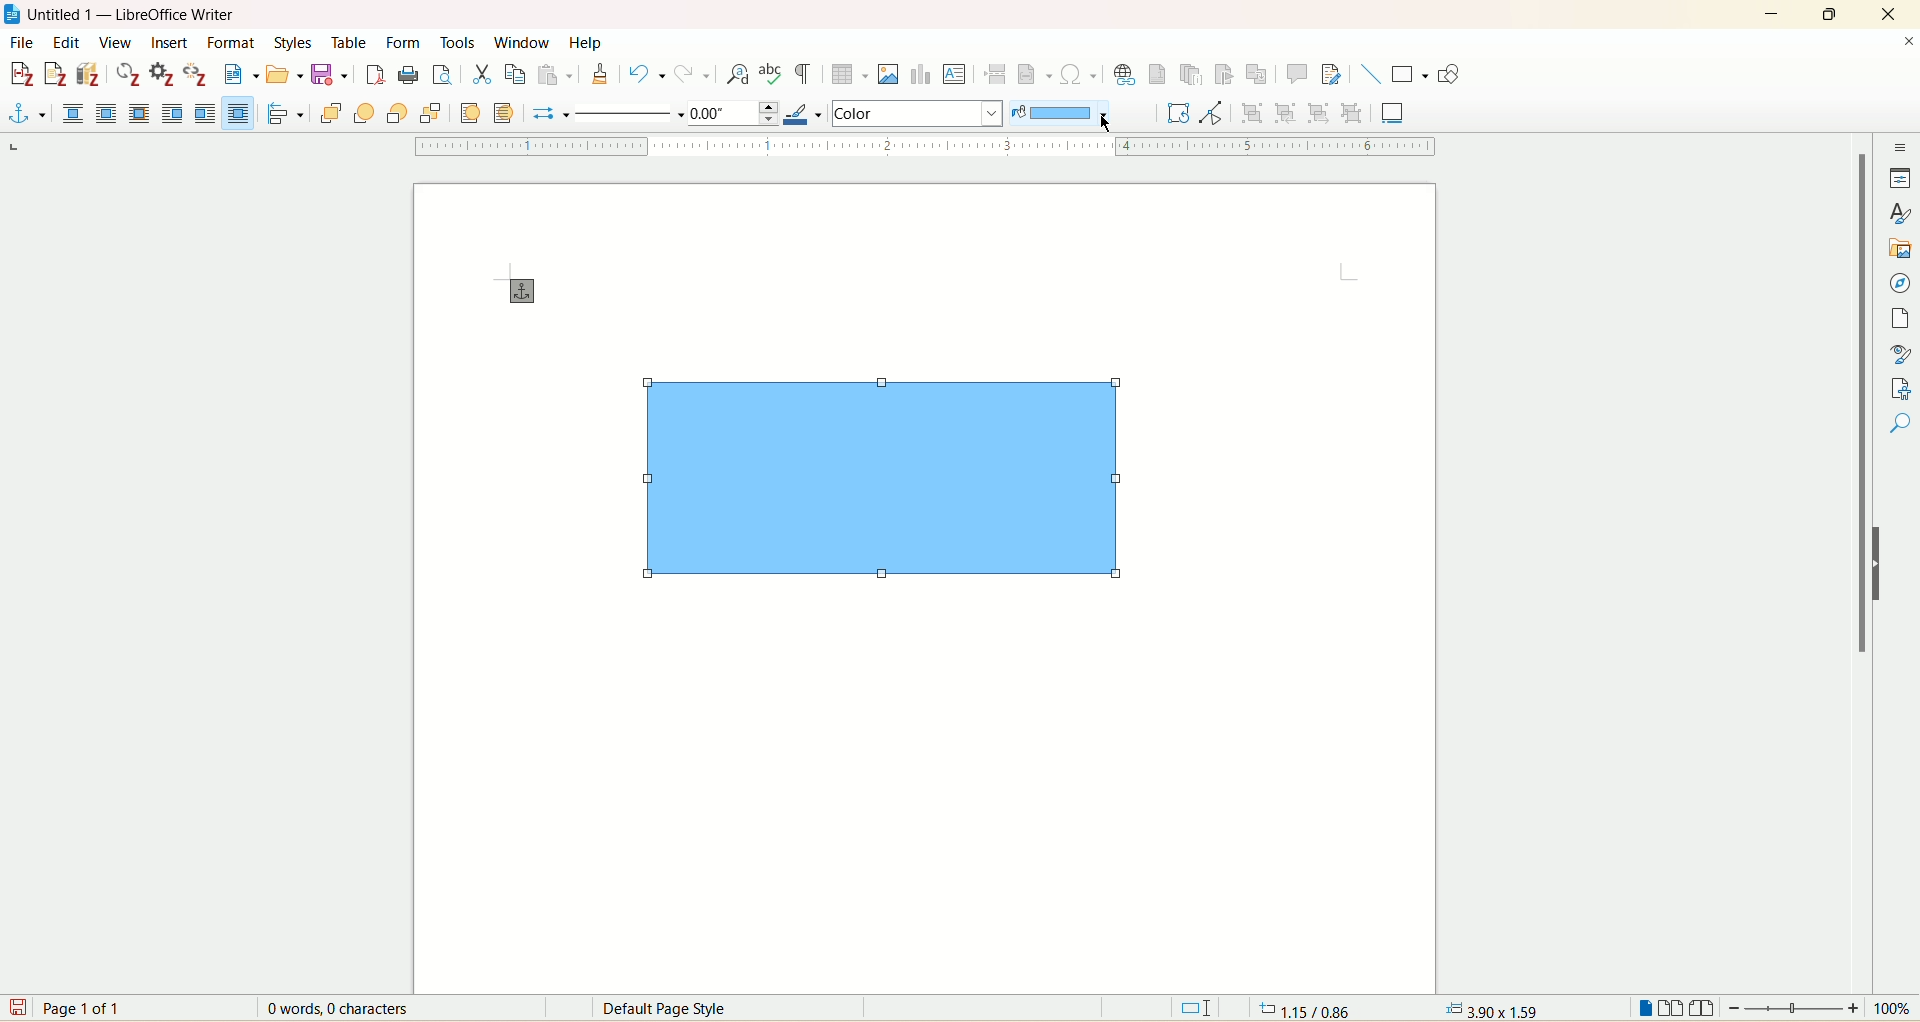 The height and width of the screenshot is (1022, 1920). What do you see at coordinates (469, 112) in the screenshot?
I see `to foreground` at bounding box center [469, 112].